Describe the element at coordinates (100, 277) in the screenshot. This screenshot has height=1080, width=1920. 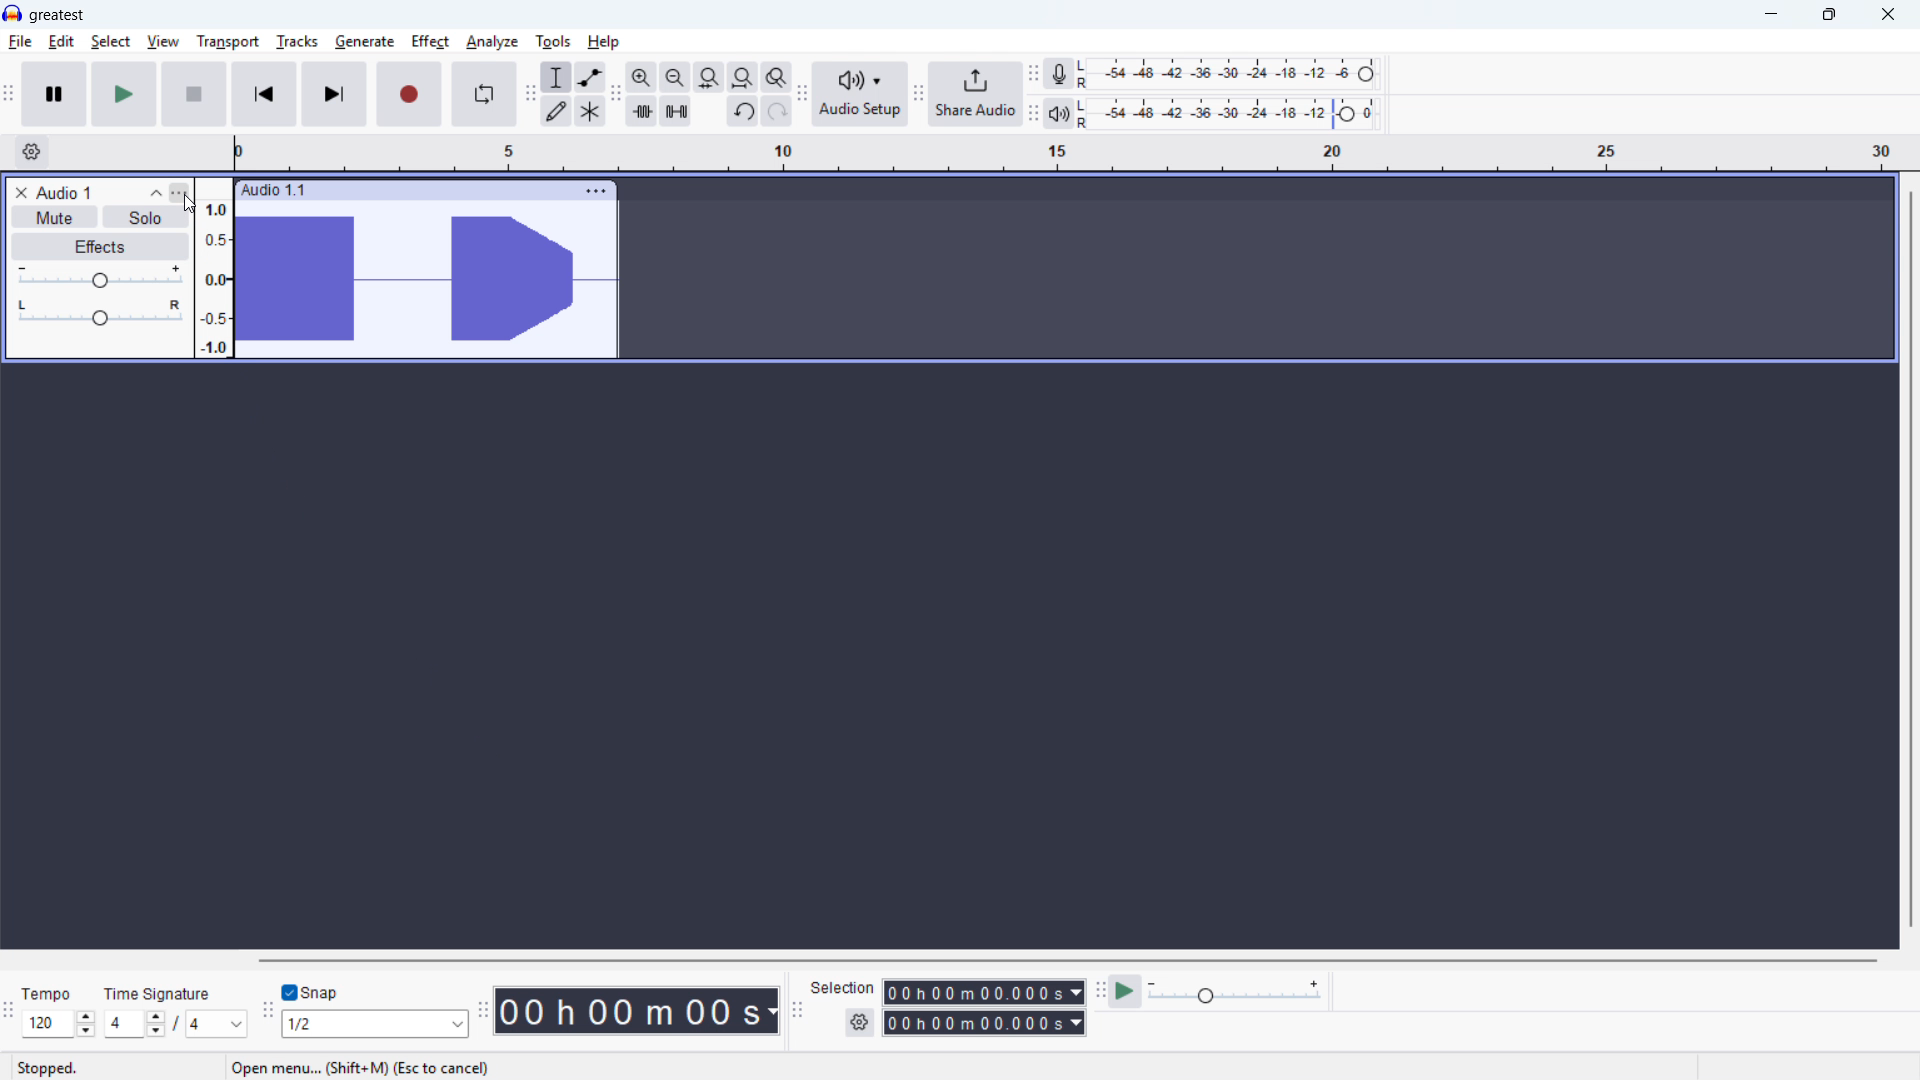
I see `gain` at that location.